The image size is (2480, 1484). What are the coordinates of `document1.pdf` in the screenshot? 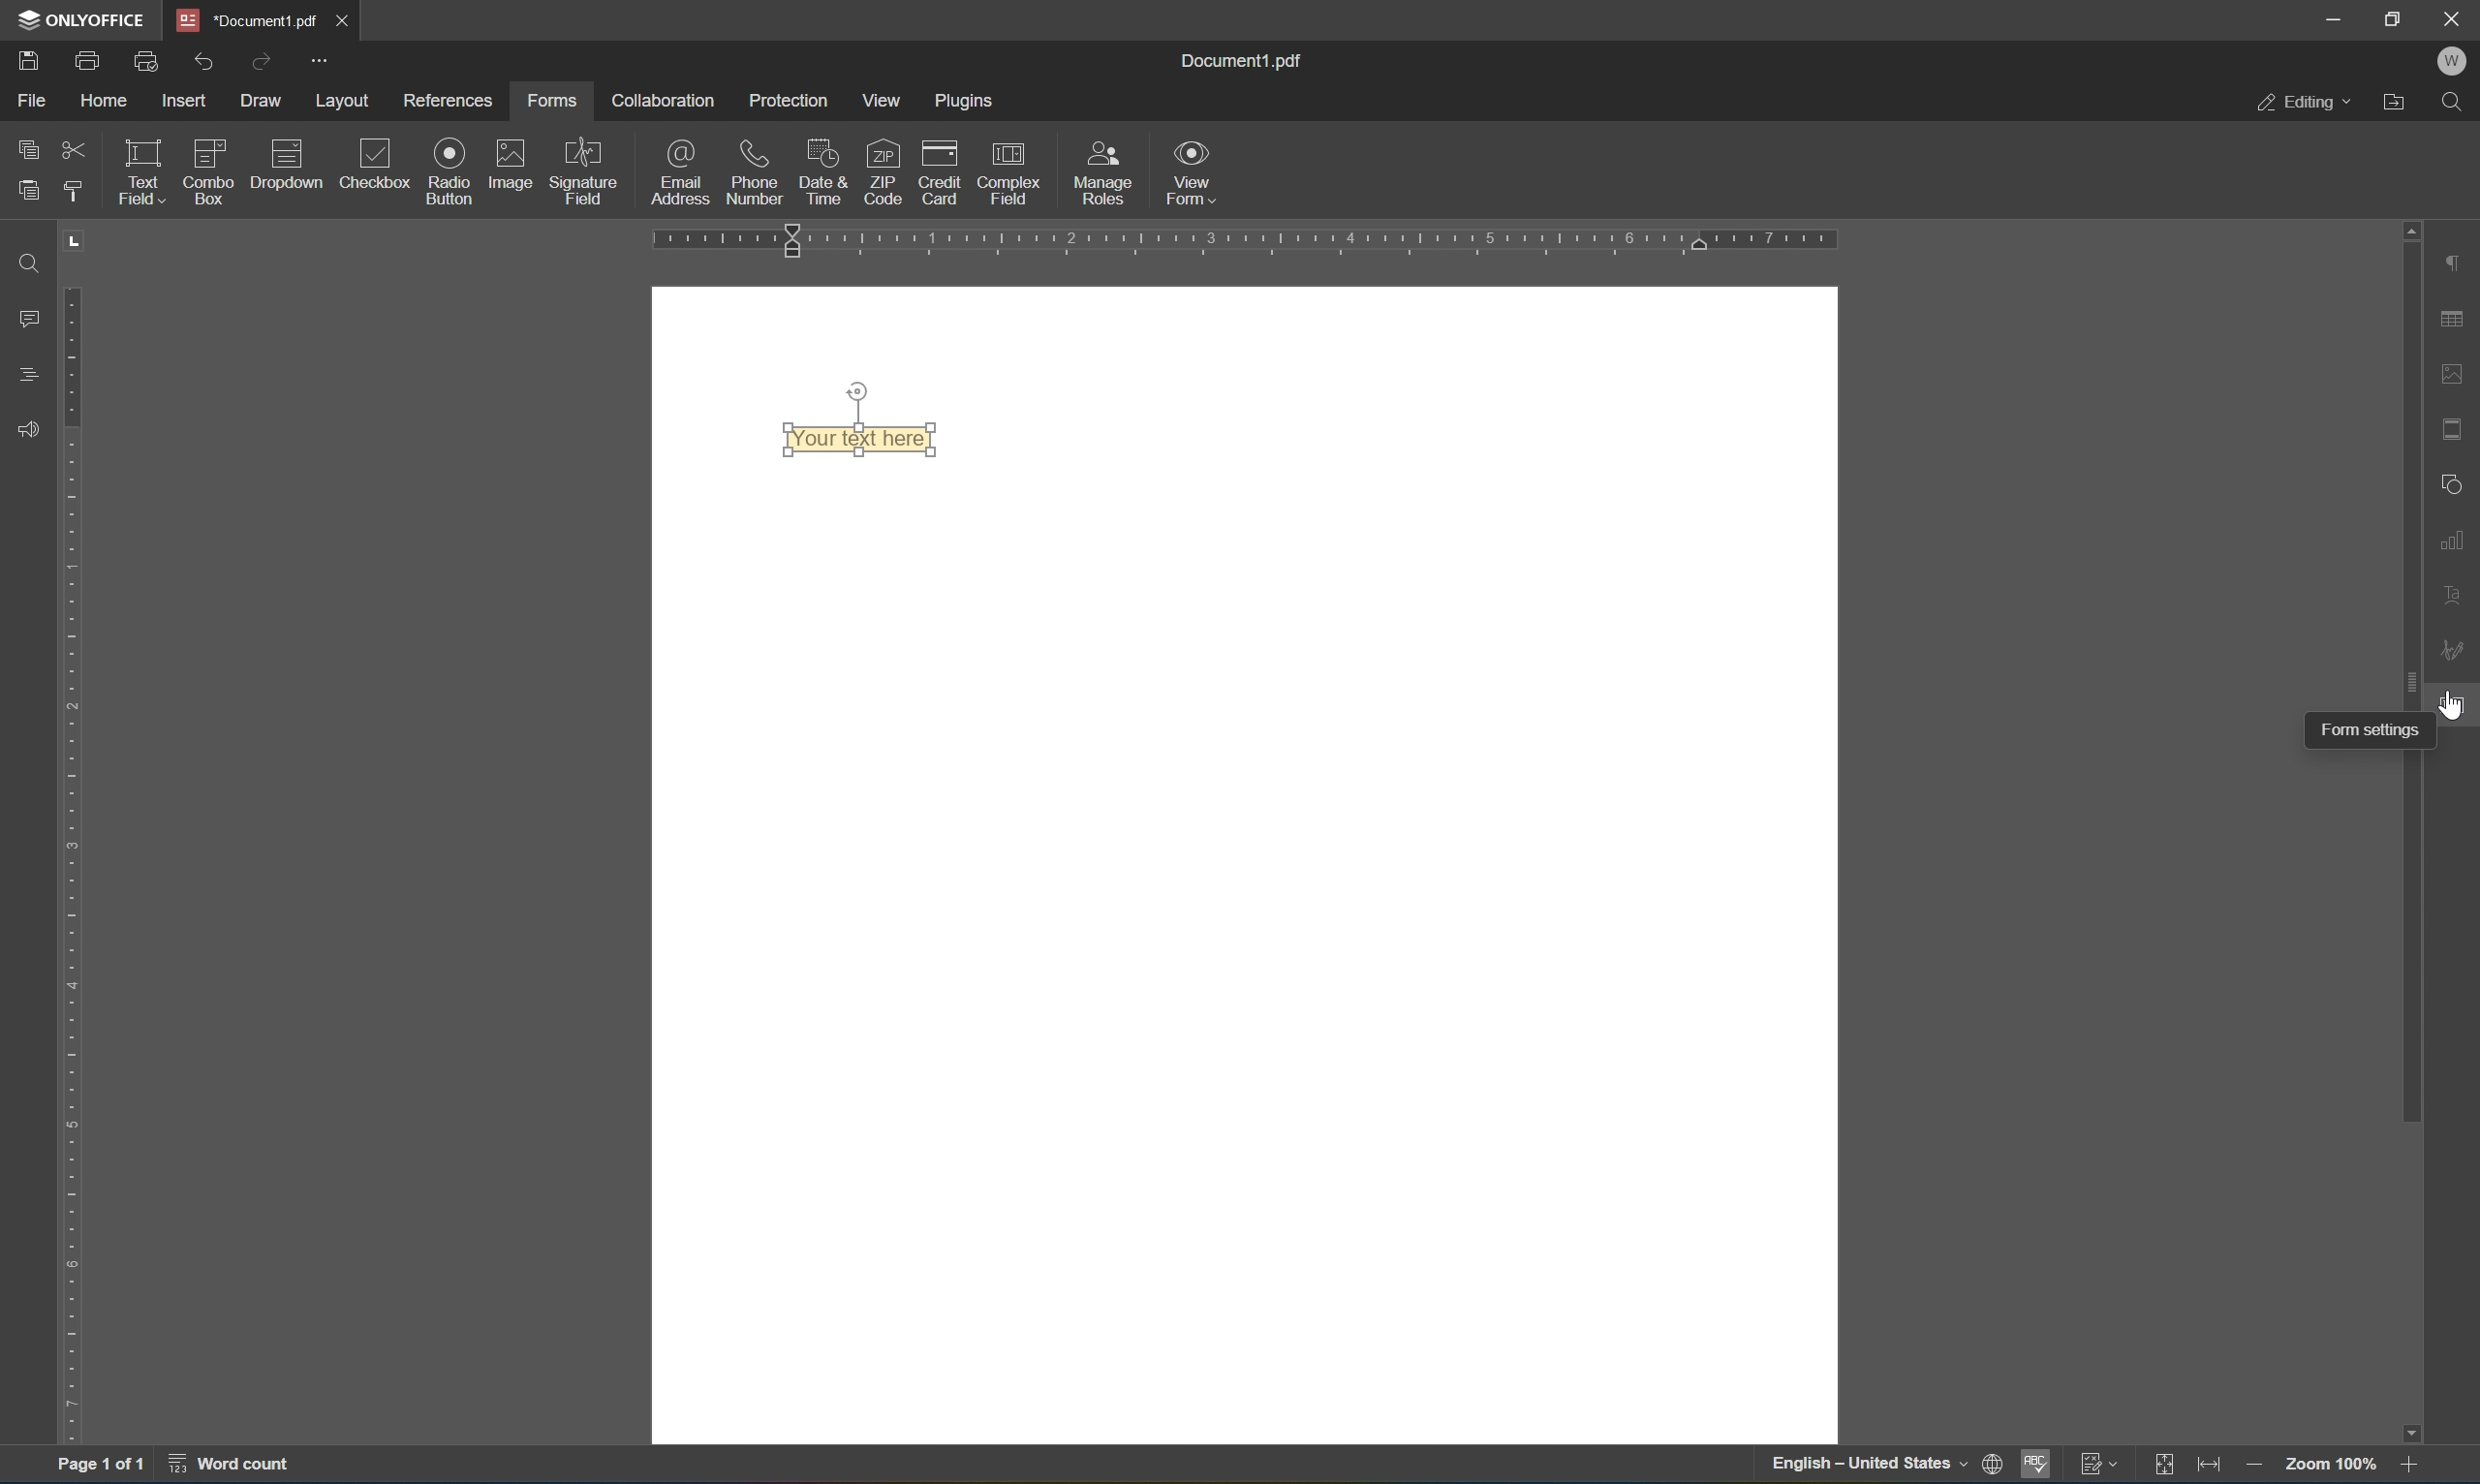 It's located at (1238, 57).